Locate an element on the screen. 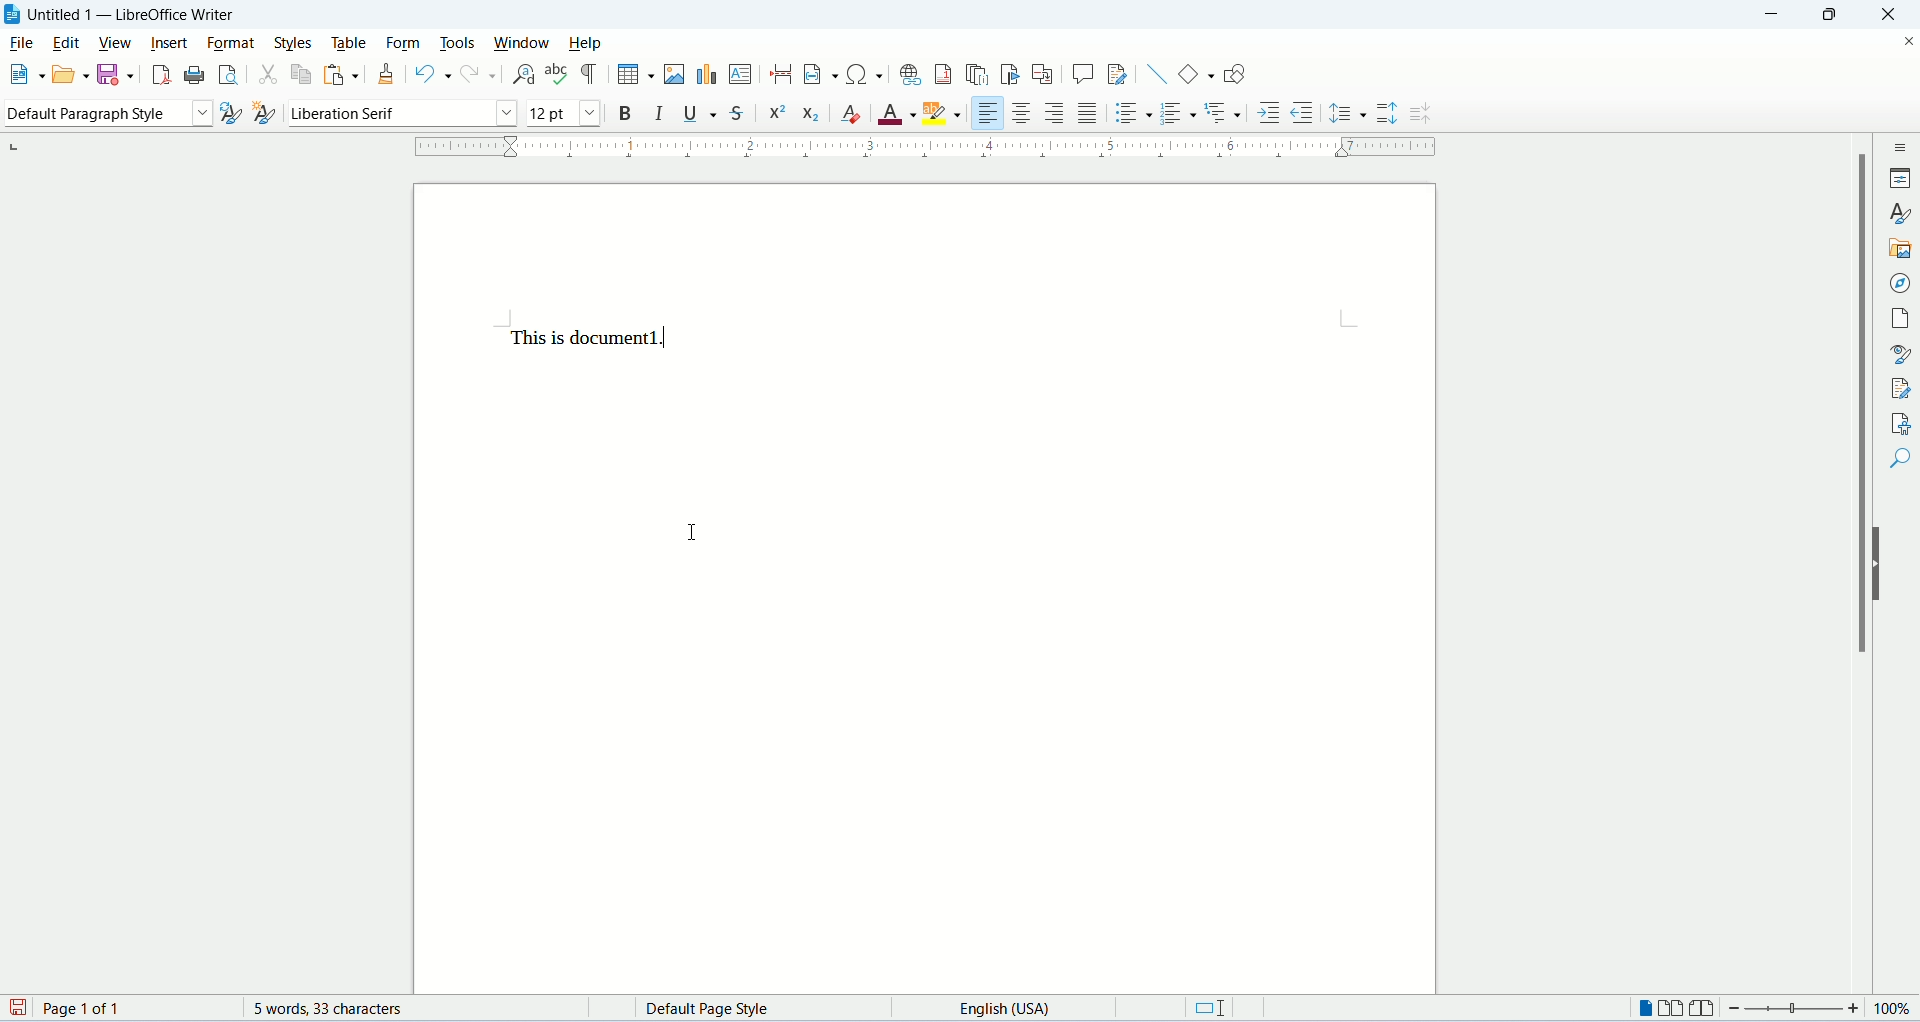 The width and height of the screenshot is (1920, 1022). increase indent is located at coordinates (1267, 115).